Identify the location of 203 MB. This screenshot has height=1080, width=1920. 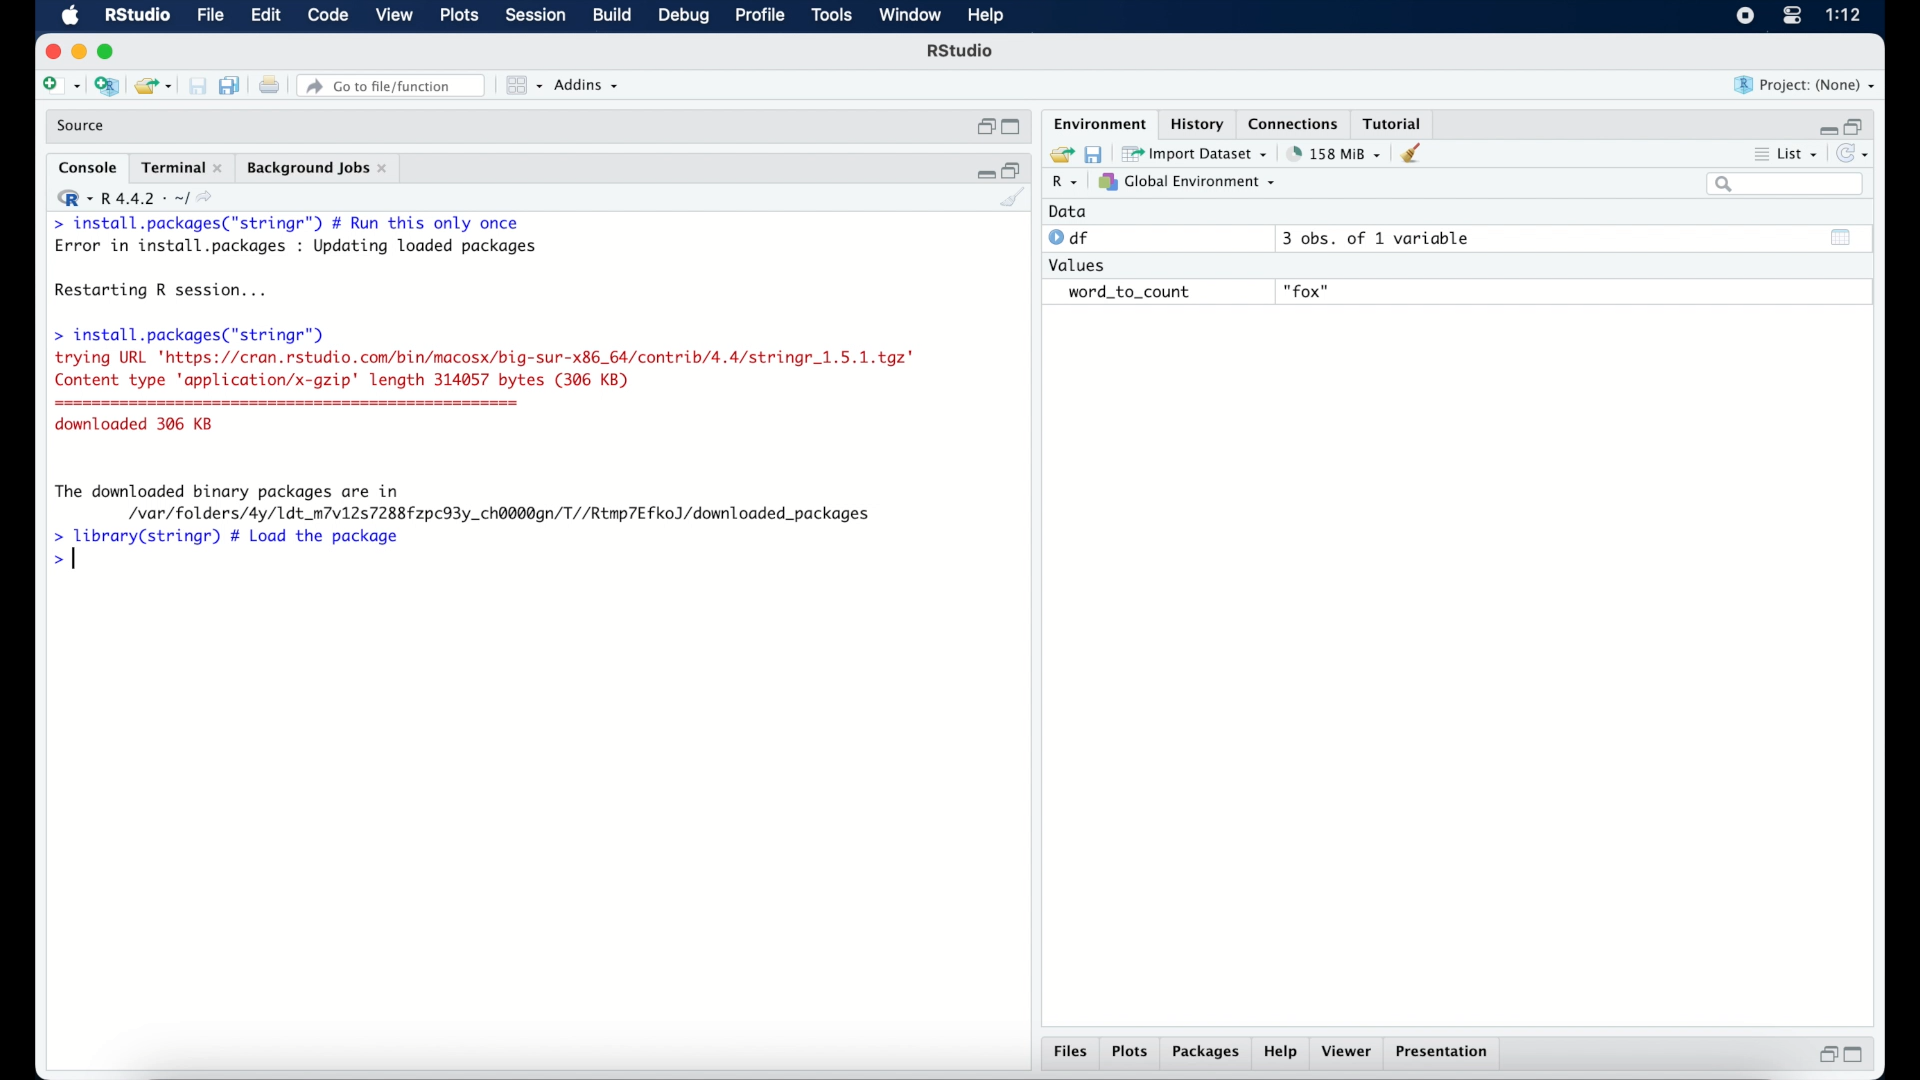
(1336, 154).